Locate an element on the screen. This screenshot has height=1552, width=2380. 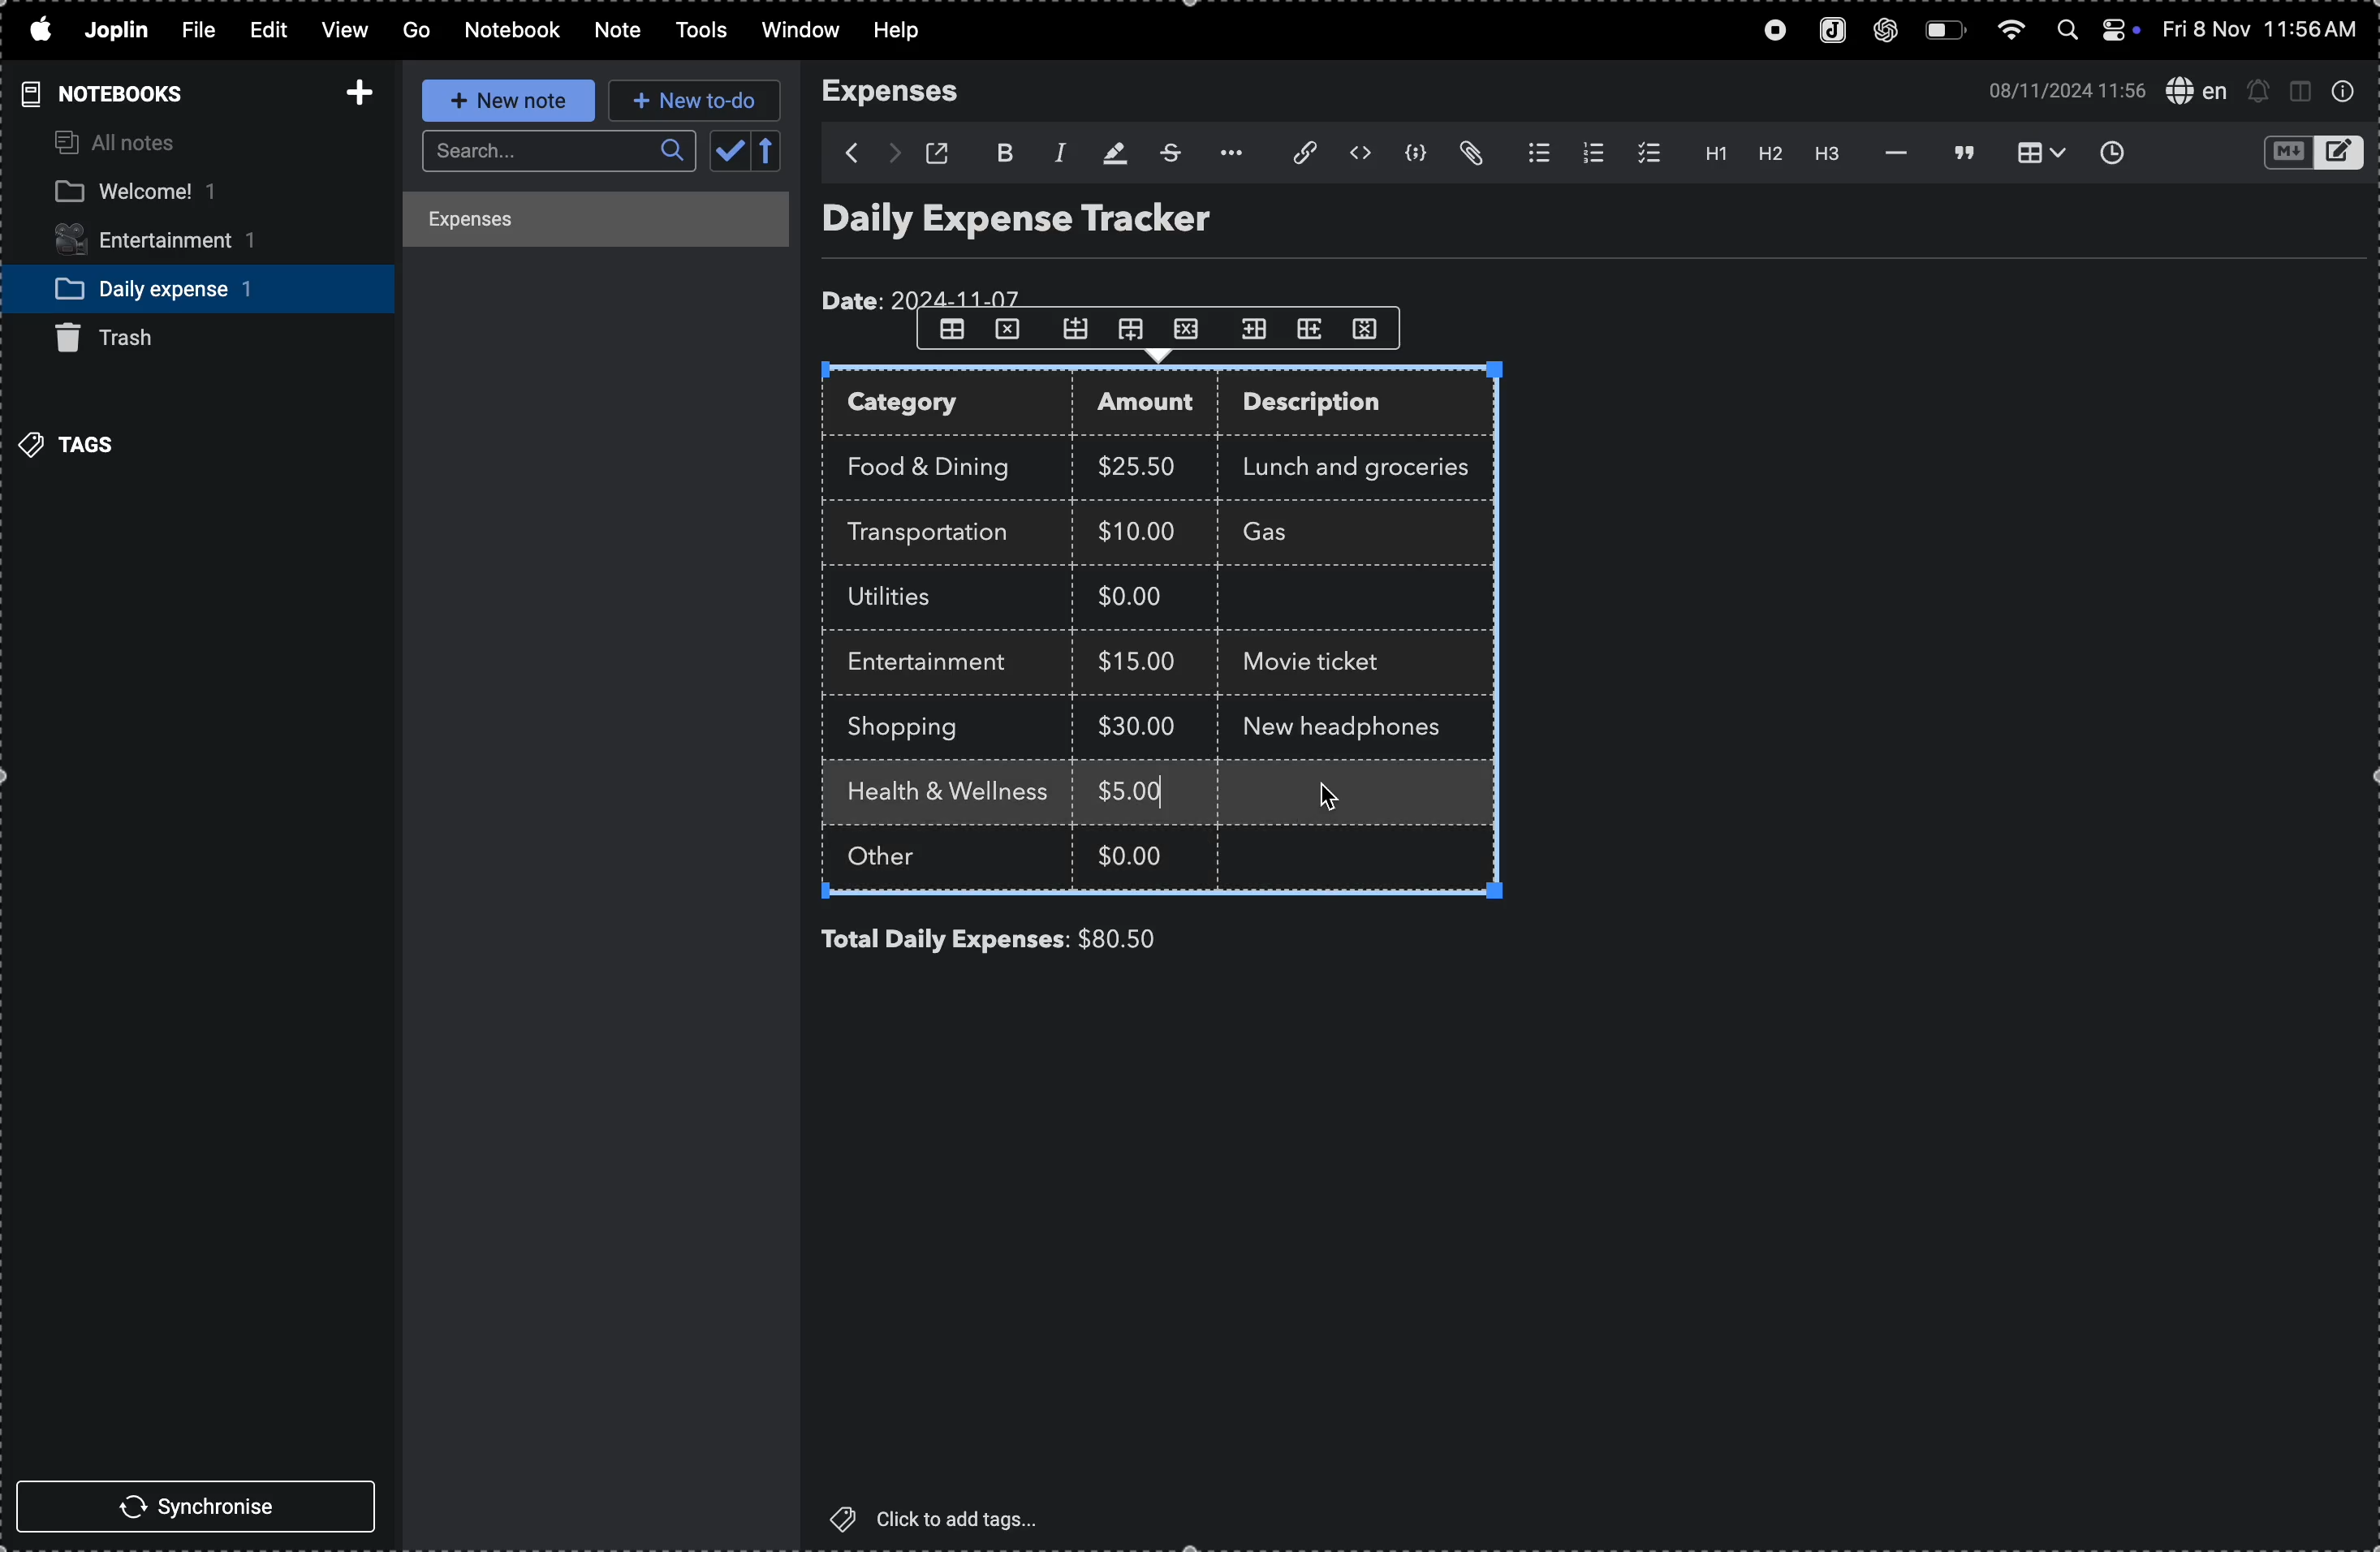
welcome notebook is located at coordinates (176, 193).